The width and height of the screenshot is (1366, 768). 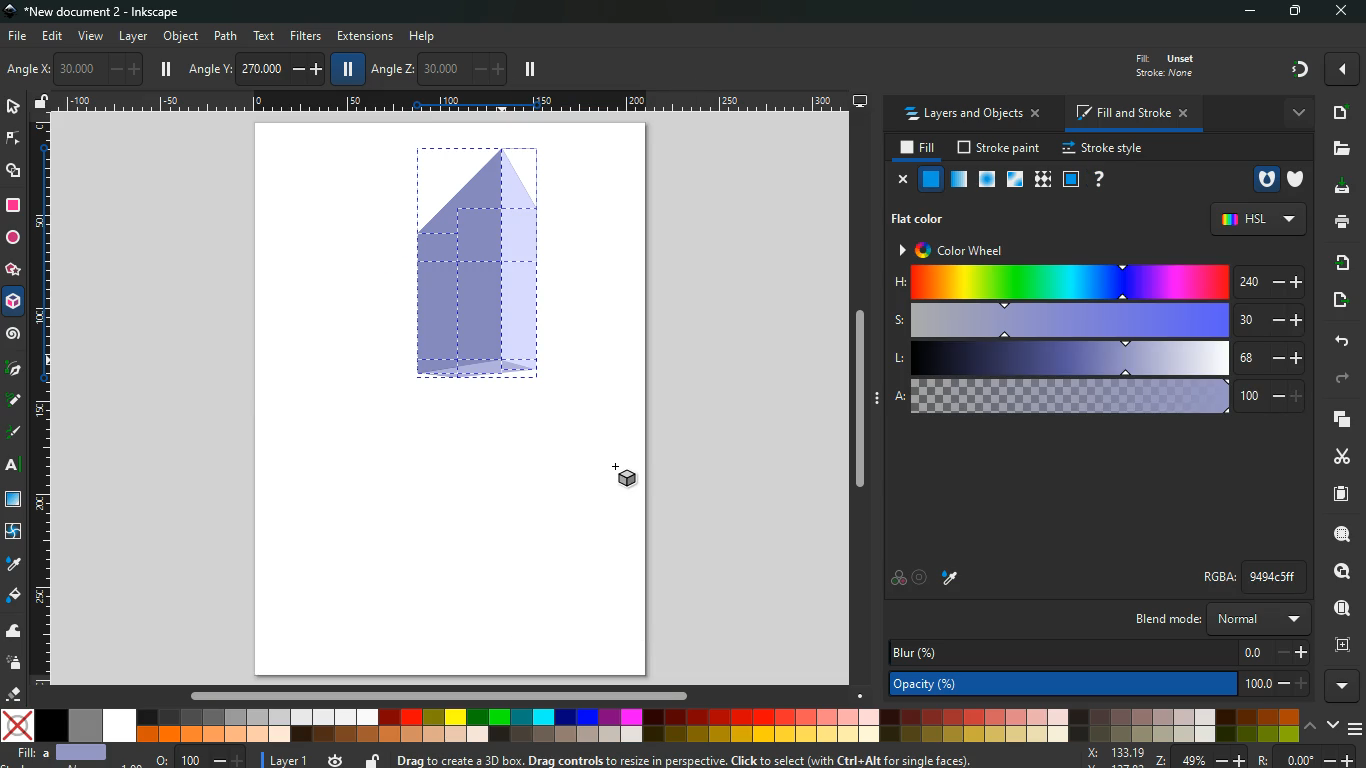 I want to click on Cursor, so click(x=616, y=468).